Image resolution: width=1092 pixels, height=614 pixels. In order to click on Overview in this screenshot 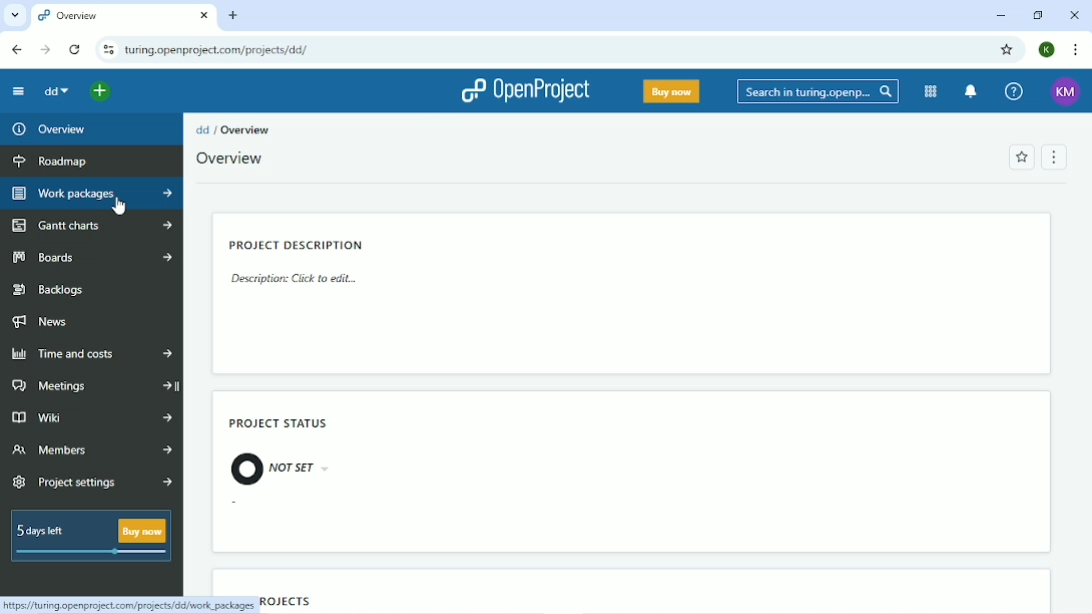, I will do `click(52, 130)`.